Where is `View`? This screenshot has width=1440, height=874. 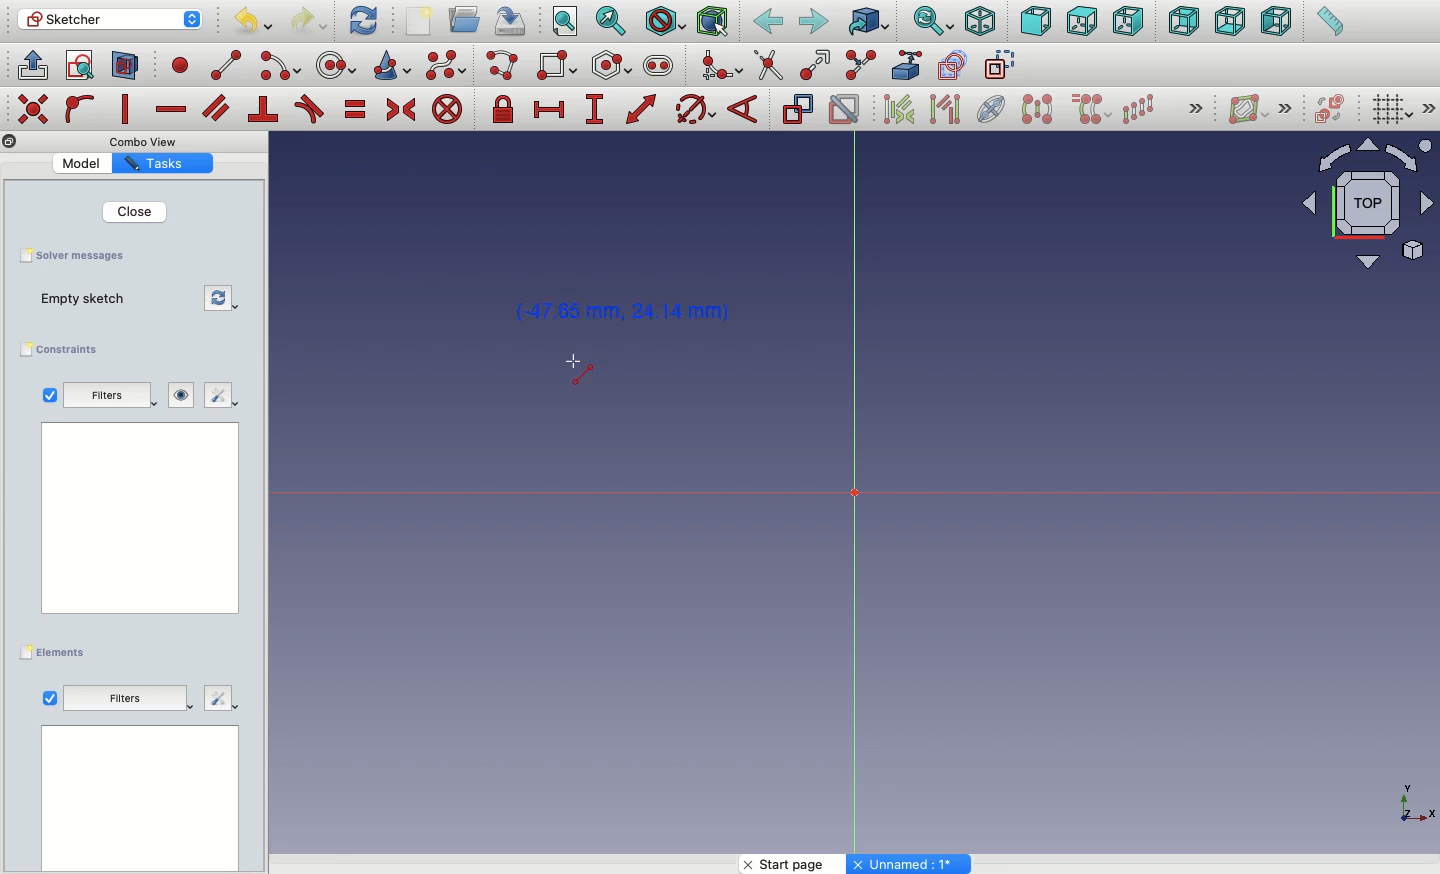
View is located at coordinates (49, 697).